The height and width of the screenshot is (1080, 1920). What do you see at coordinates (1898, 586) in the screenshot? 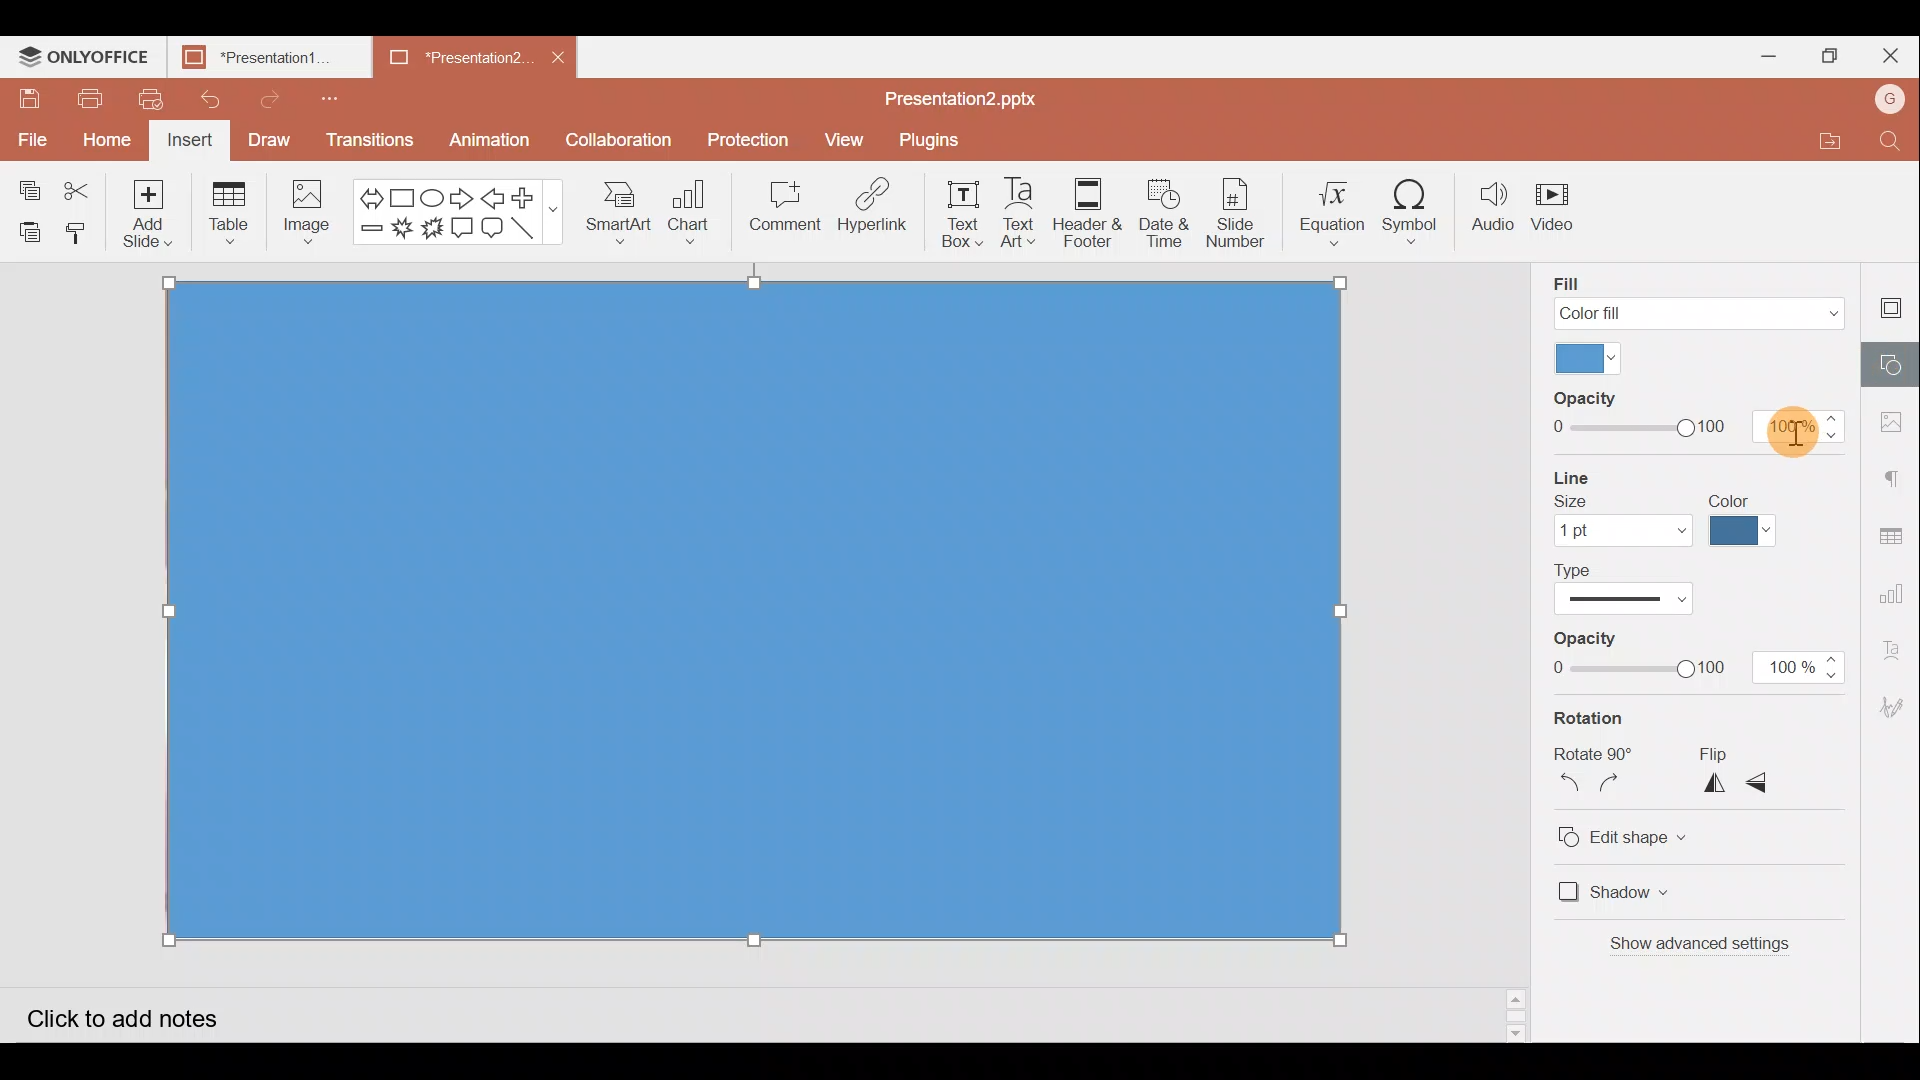
I see `Chart settings` at bounding box center [1898, 586].